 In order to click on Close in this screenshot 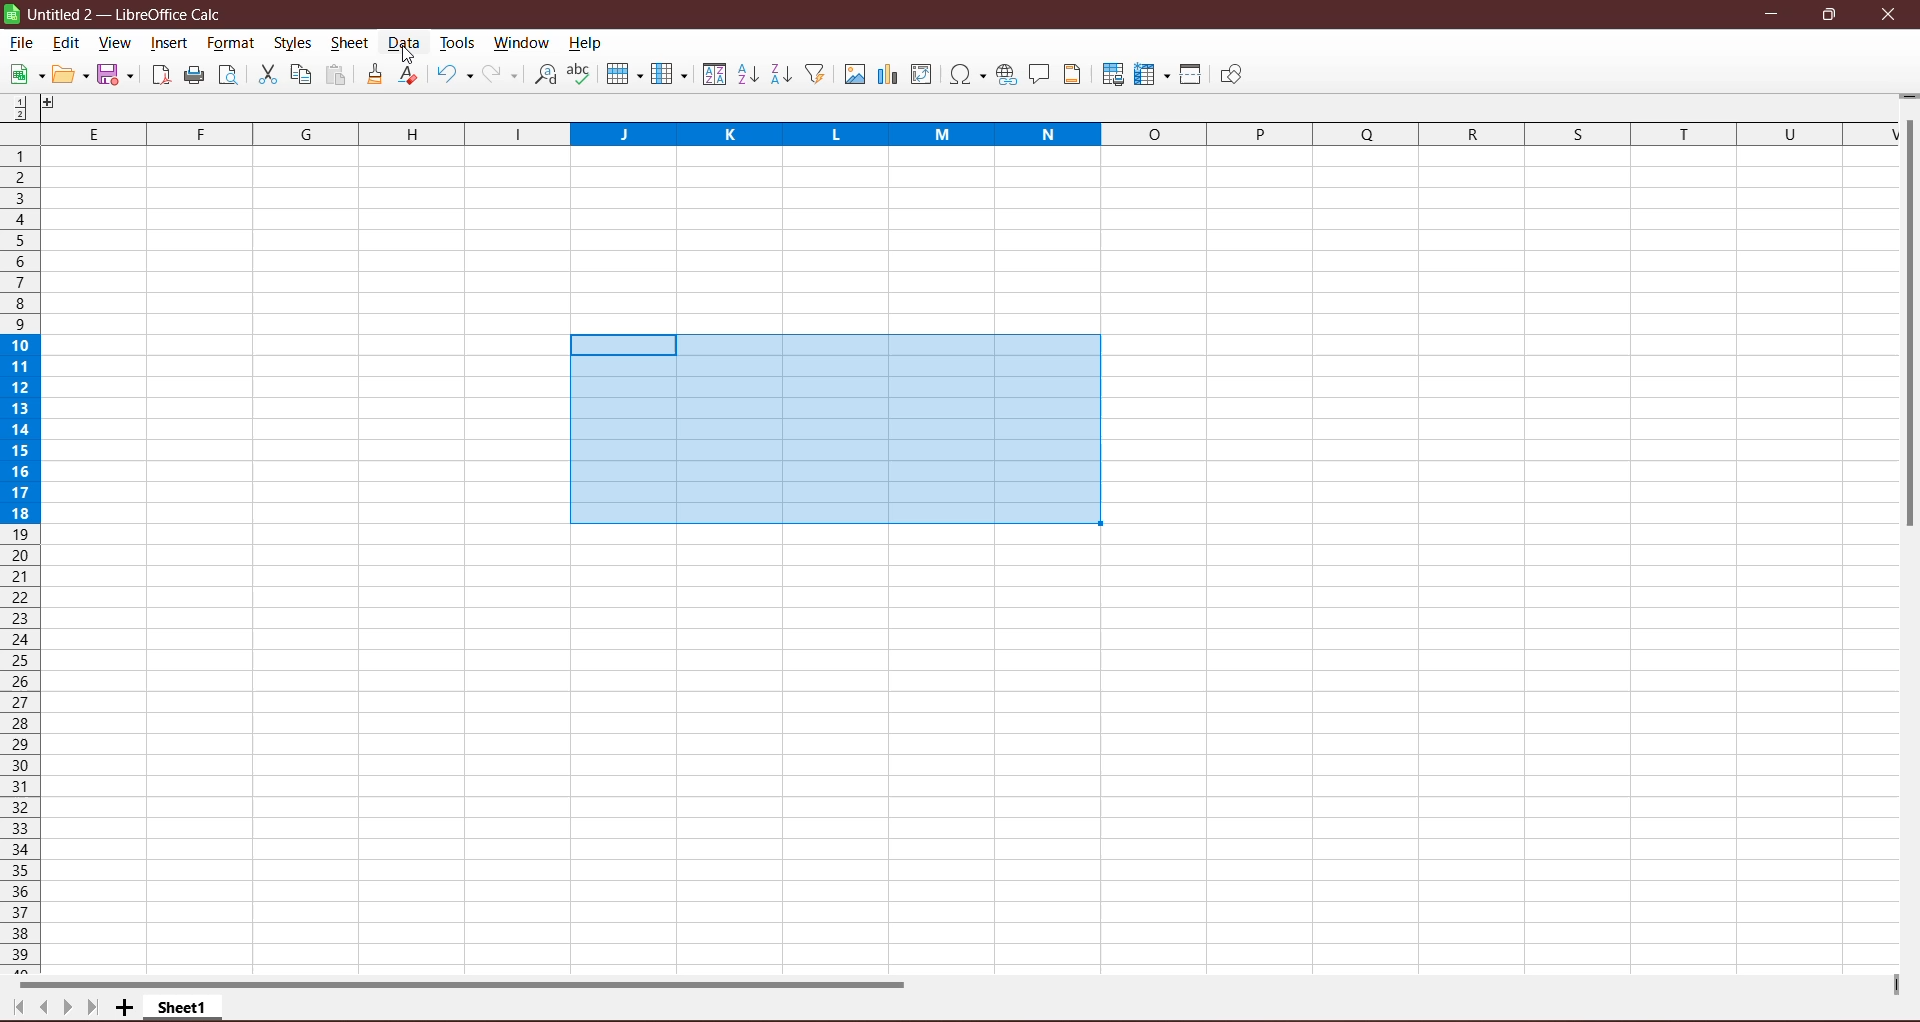, I will do `click(1889, 15)`.